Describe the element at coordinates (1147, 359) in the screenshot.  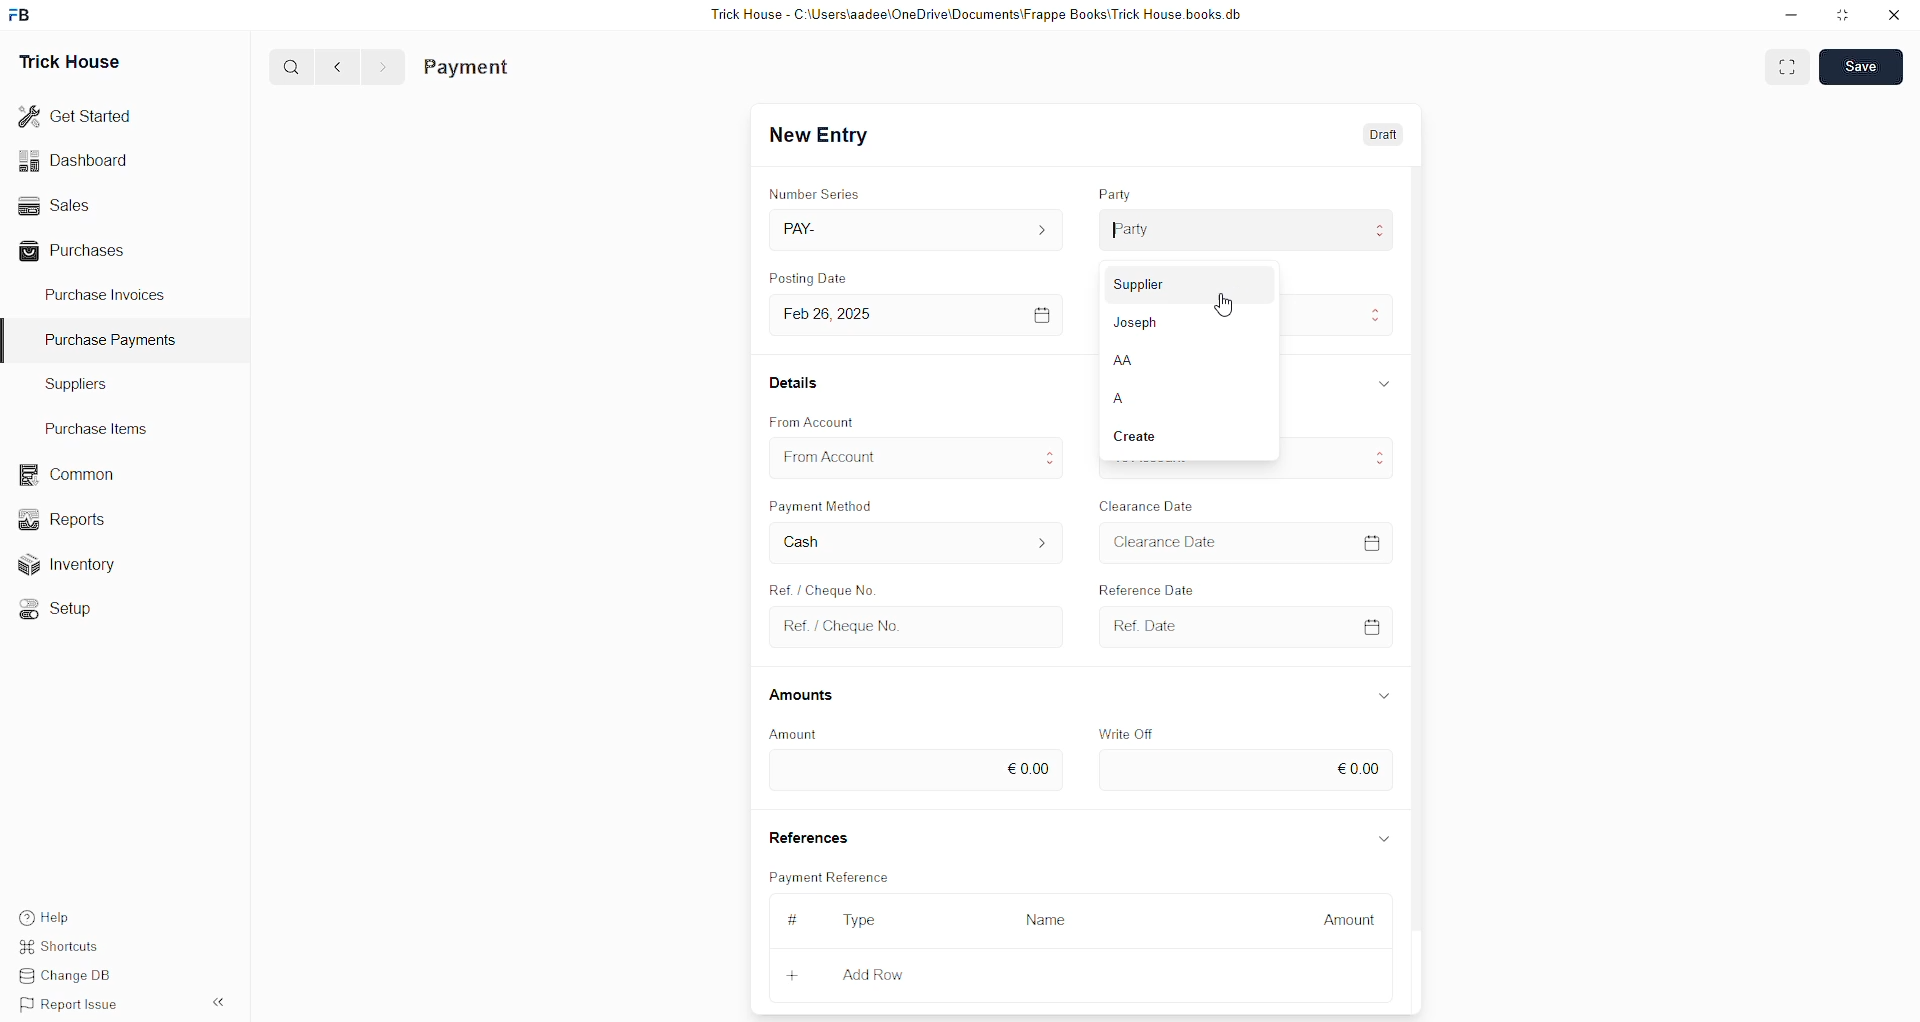
I see `AA` at that location.